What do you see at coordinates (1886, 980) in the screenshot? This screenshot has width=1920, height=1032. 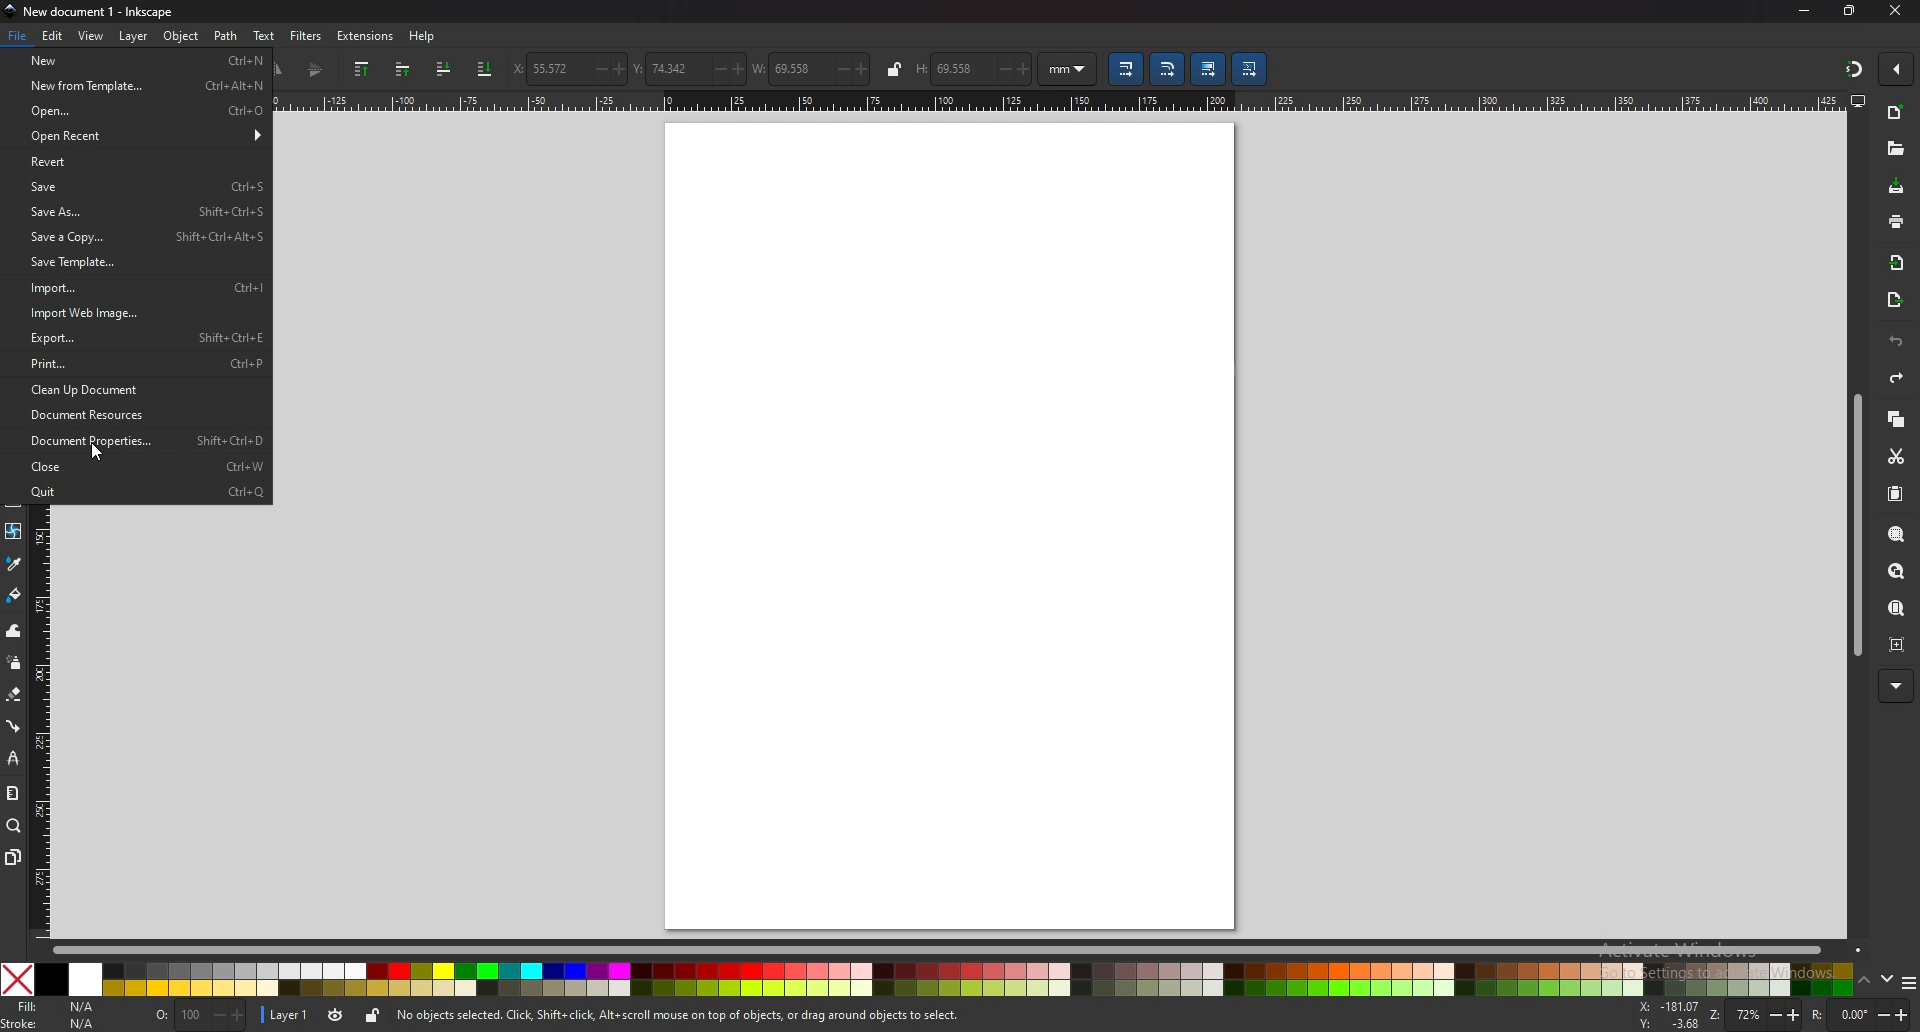 I see `down` at bounding box center [1886, 980].